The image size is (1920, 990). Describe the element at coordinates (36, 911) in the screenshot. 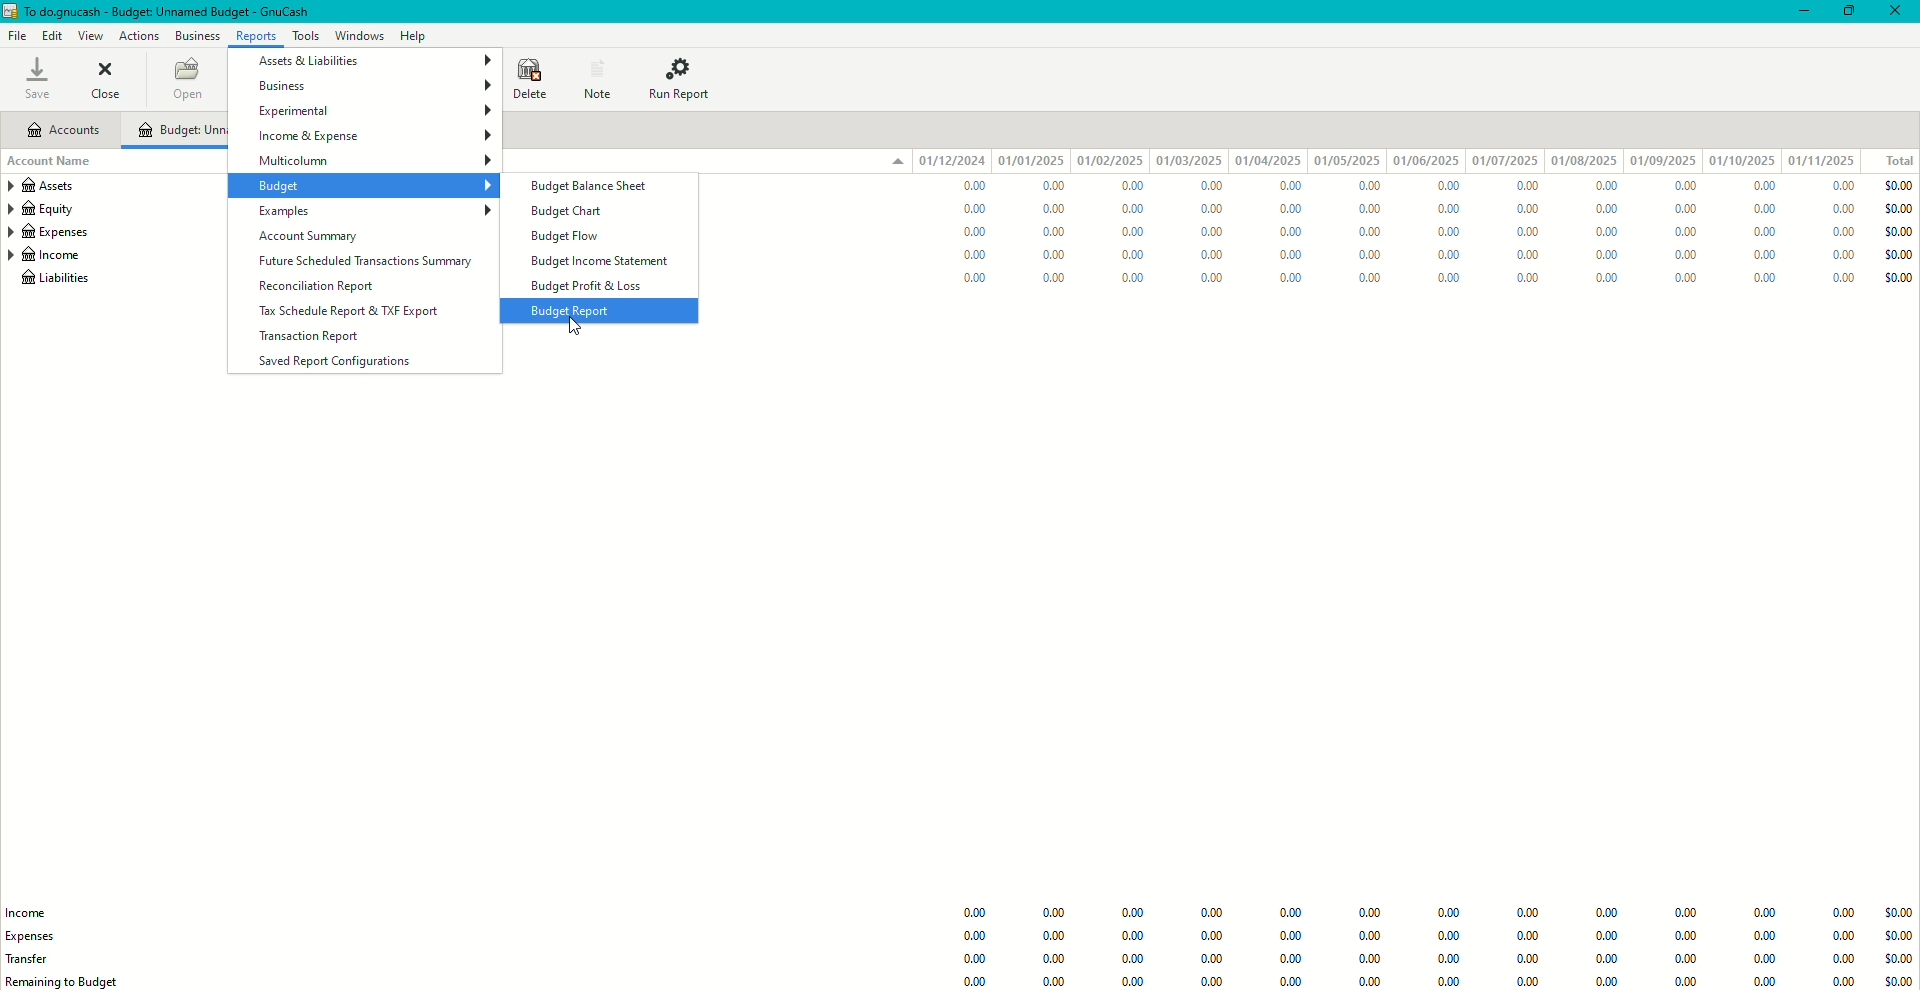

I see `Income` at that location.